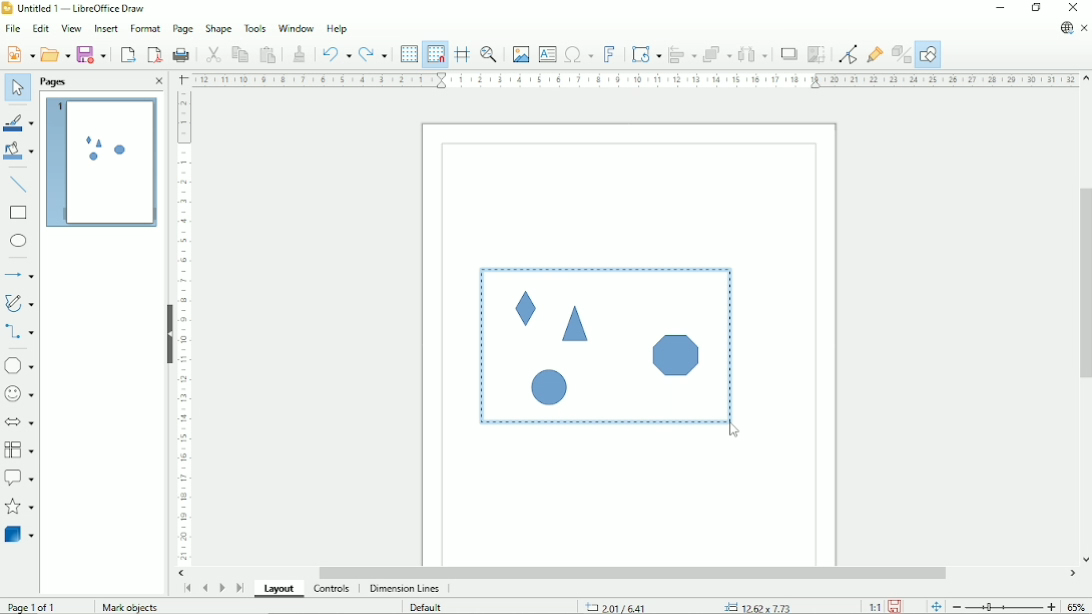 Image resolution: width=1092 pixels, height=614 pixels. I want to click on Insert text box, so click(547, 54).